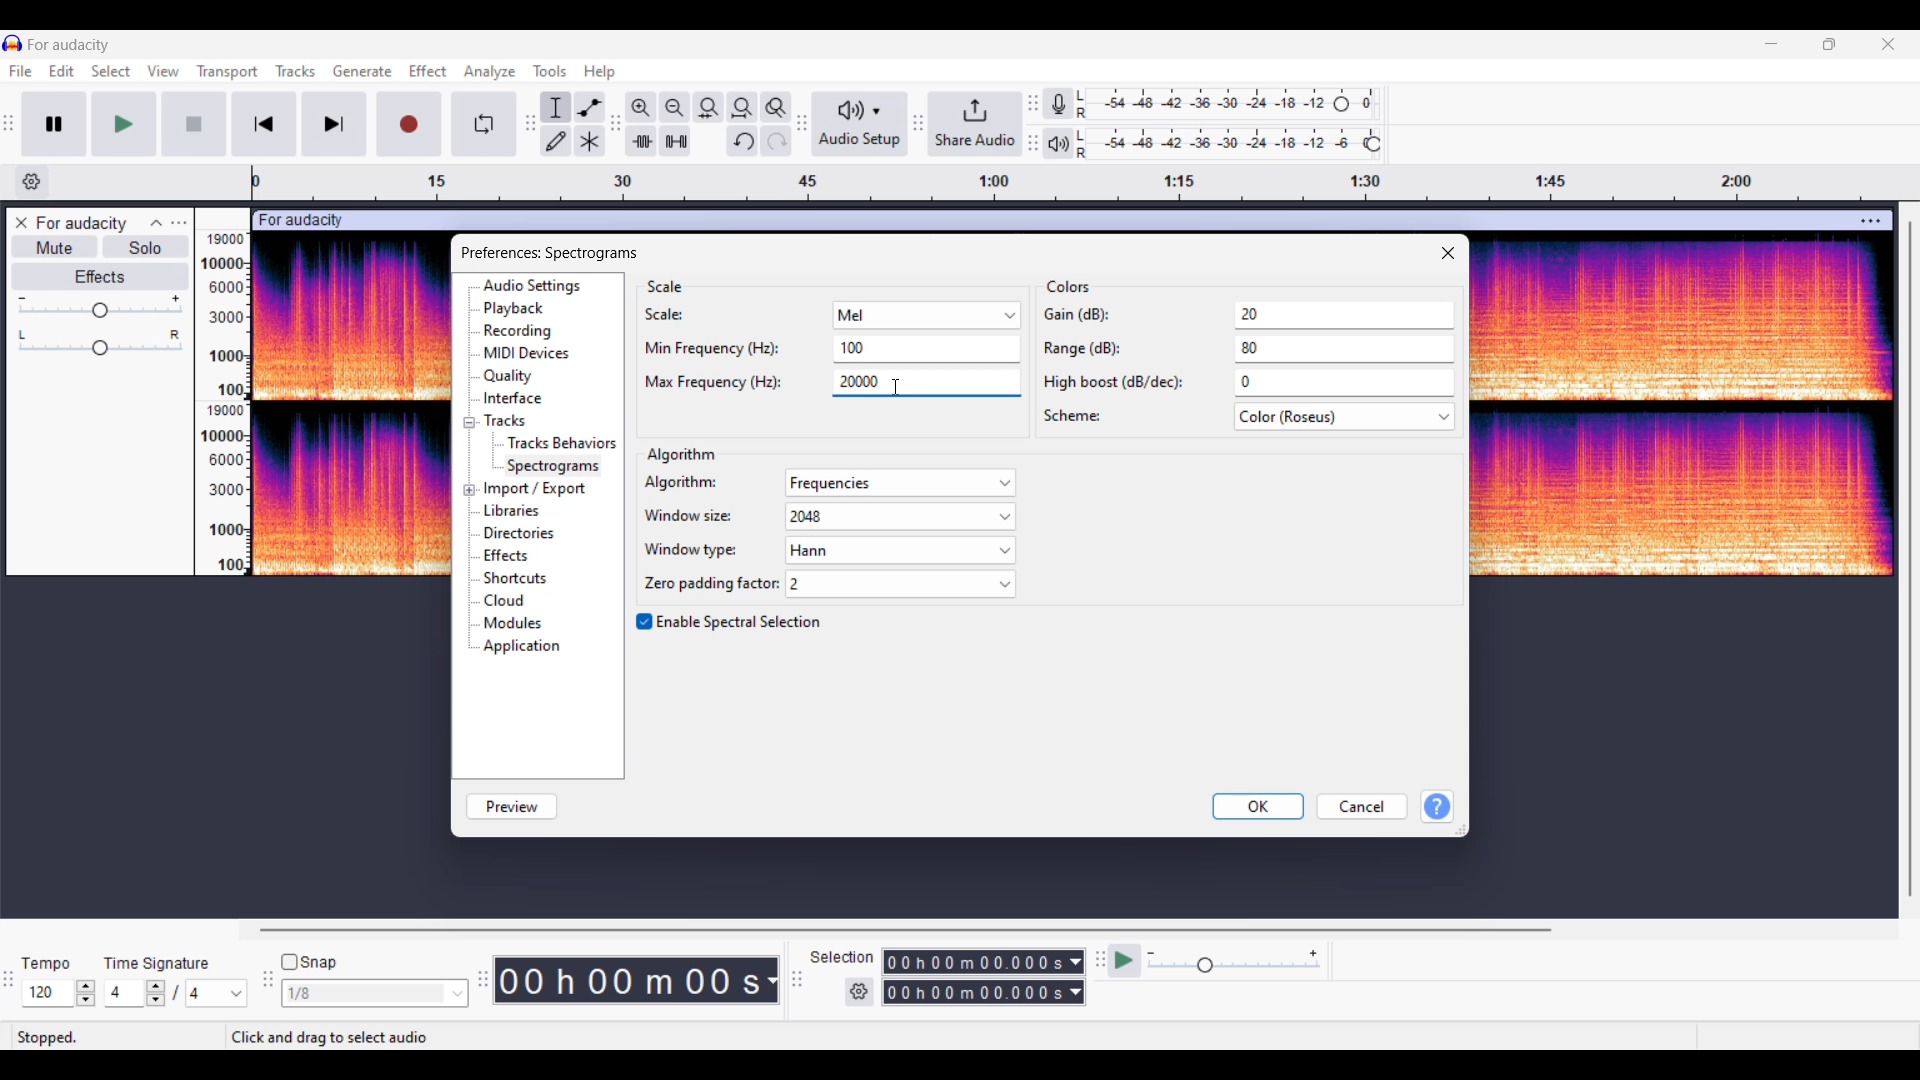 The image size is (1920, 1080). What do you see at coordinates (55, 246) in the screenshot?
I see `Mute` at bounding box center [55, 246].